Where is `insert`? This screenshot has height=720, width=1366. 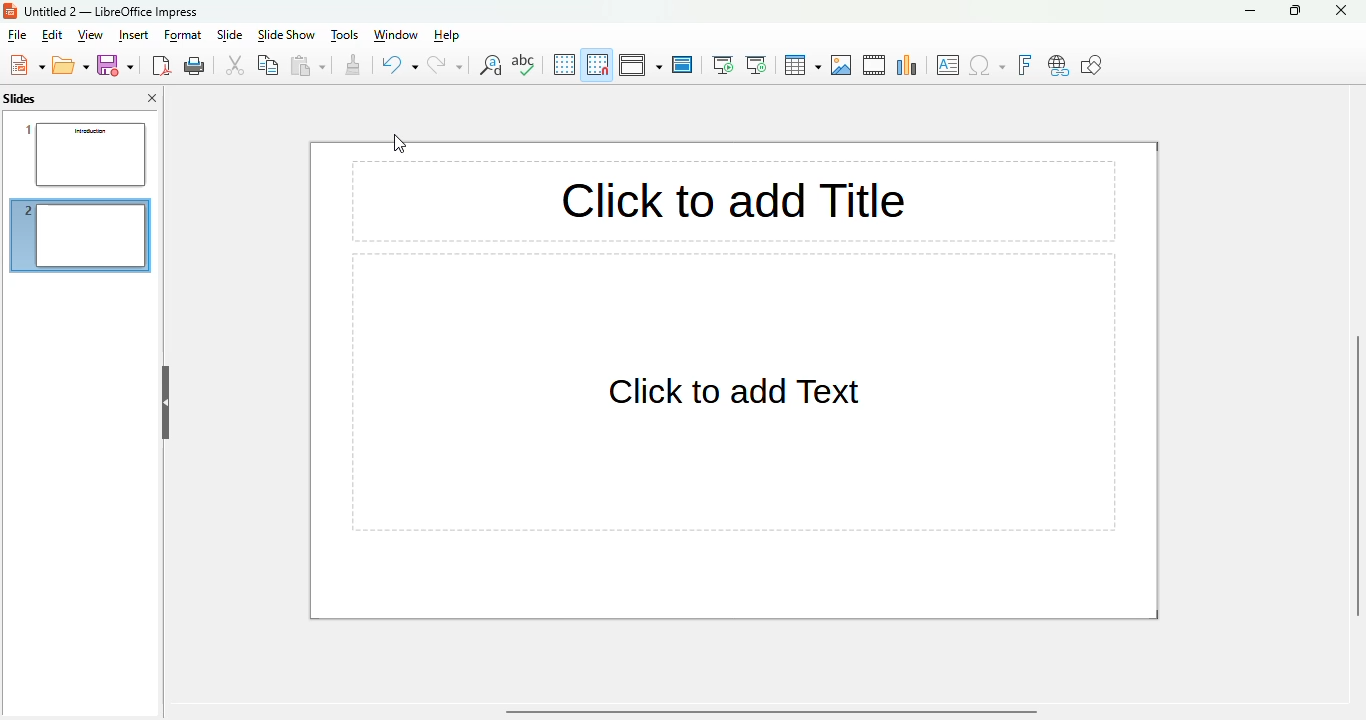 insert is located at coordinates (133, 36).